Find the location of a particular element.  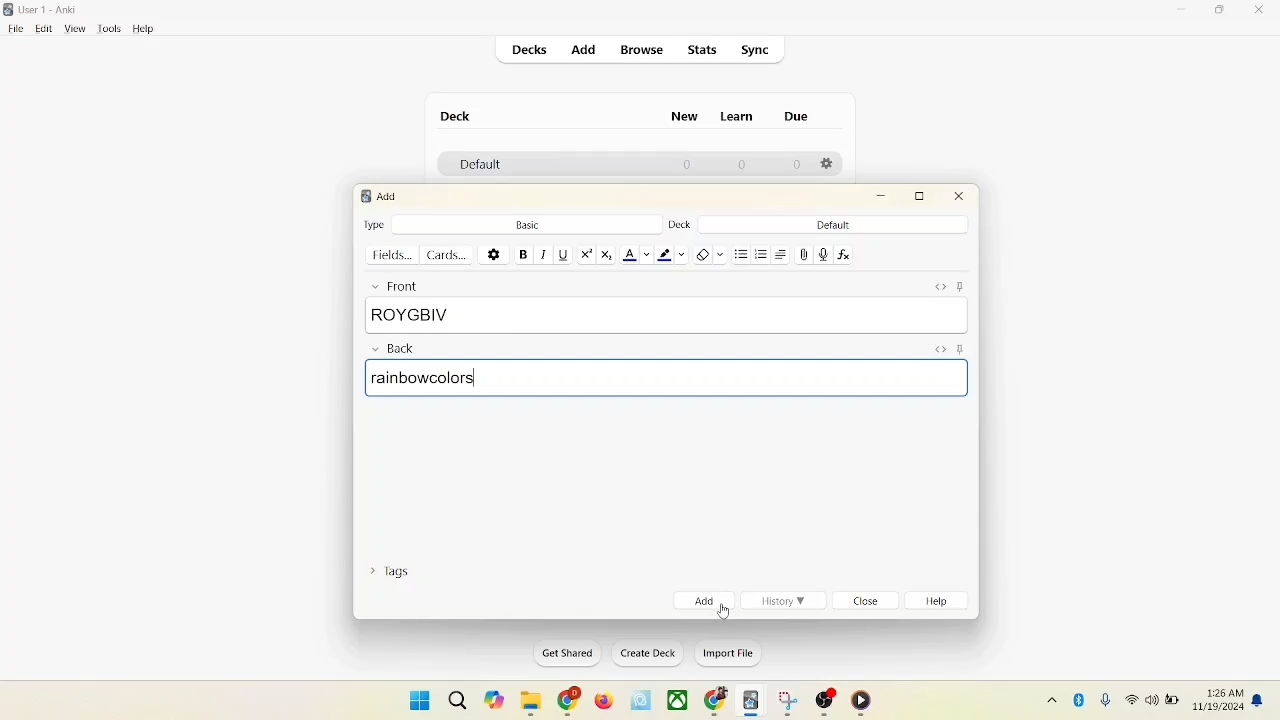

subscript is located at coordinates (607, 255).